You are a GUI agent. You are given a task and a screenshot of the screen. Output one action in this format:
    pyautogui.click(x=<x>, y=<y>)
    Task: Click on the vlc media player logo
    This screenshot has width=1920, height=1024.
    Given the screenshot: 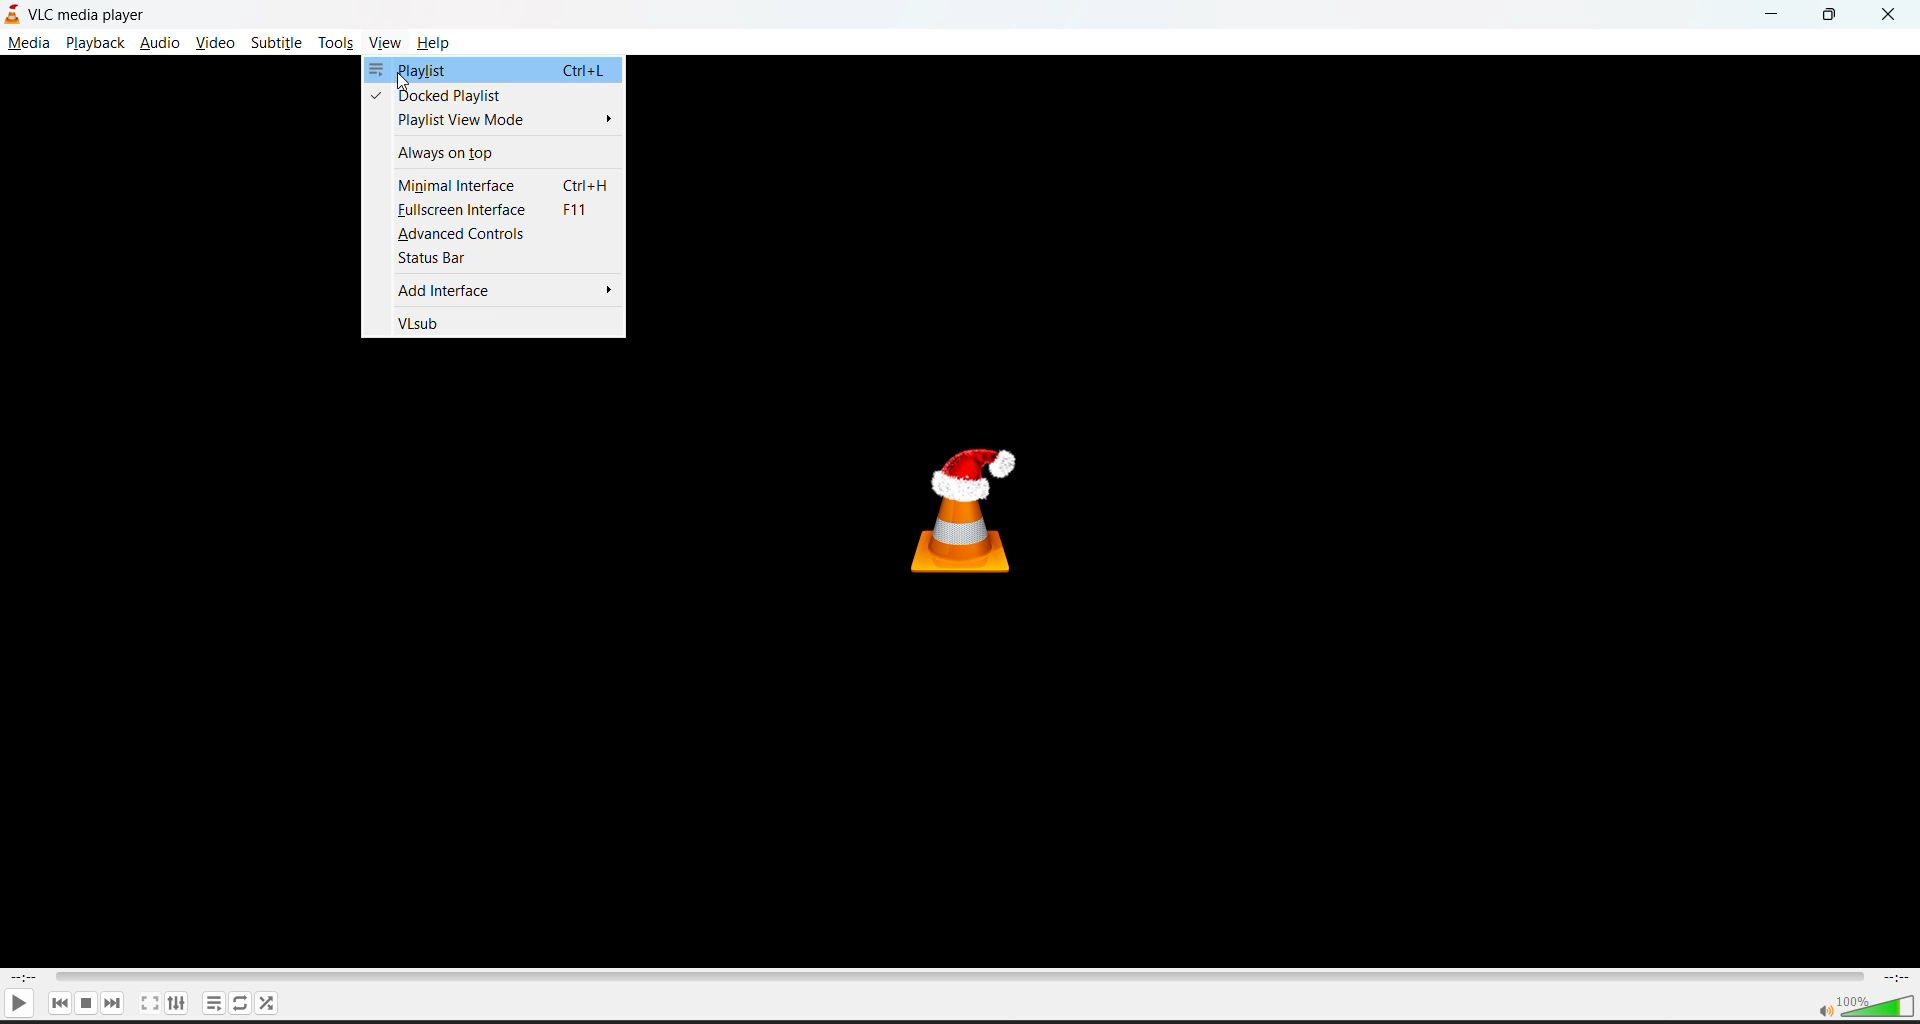 What is the action you would take?
    pyautogui.click(x=970, y=508)
    